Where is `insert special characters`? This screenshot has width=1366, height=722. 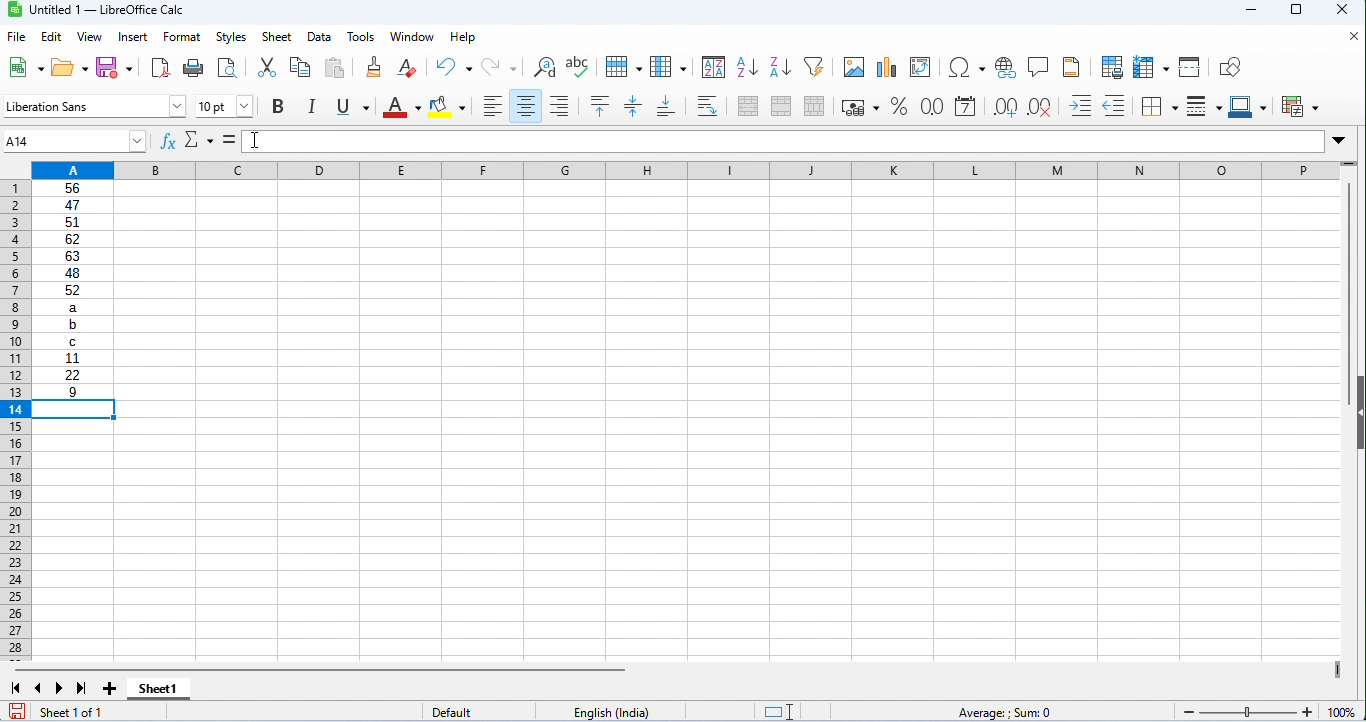
insert special characters is located at coordinates (967, 68).